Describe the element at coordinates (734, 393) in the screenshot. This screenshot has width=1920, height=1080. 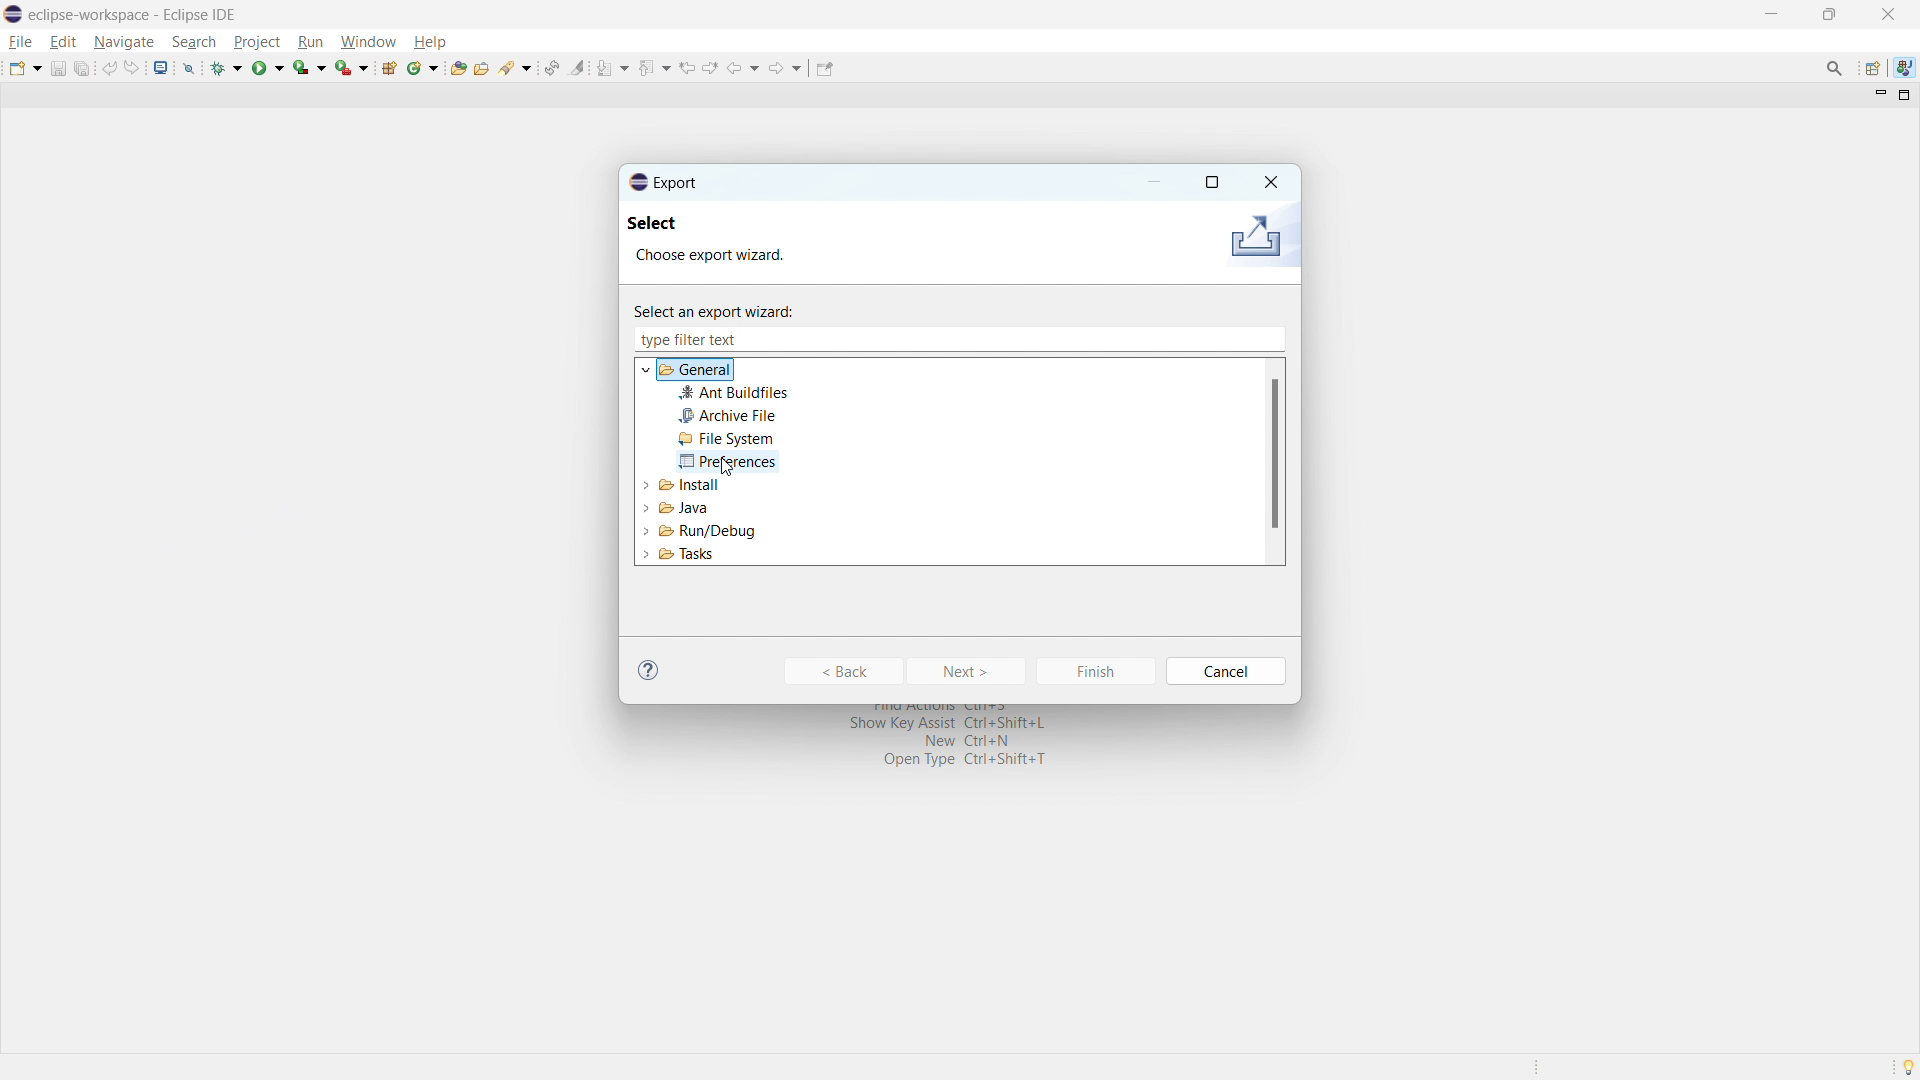
I see `ant buildfiles` at that location.